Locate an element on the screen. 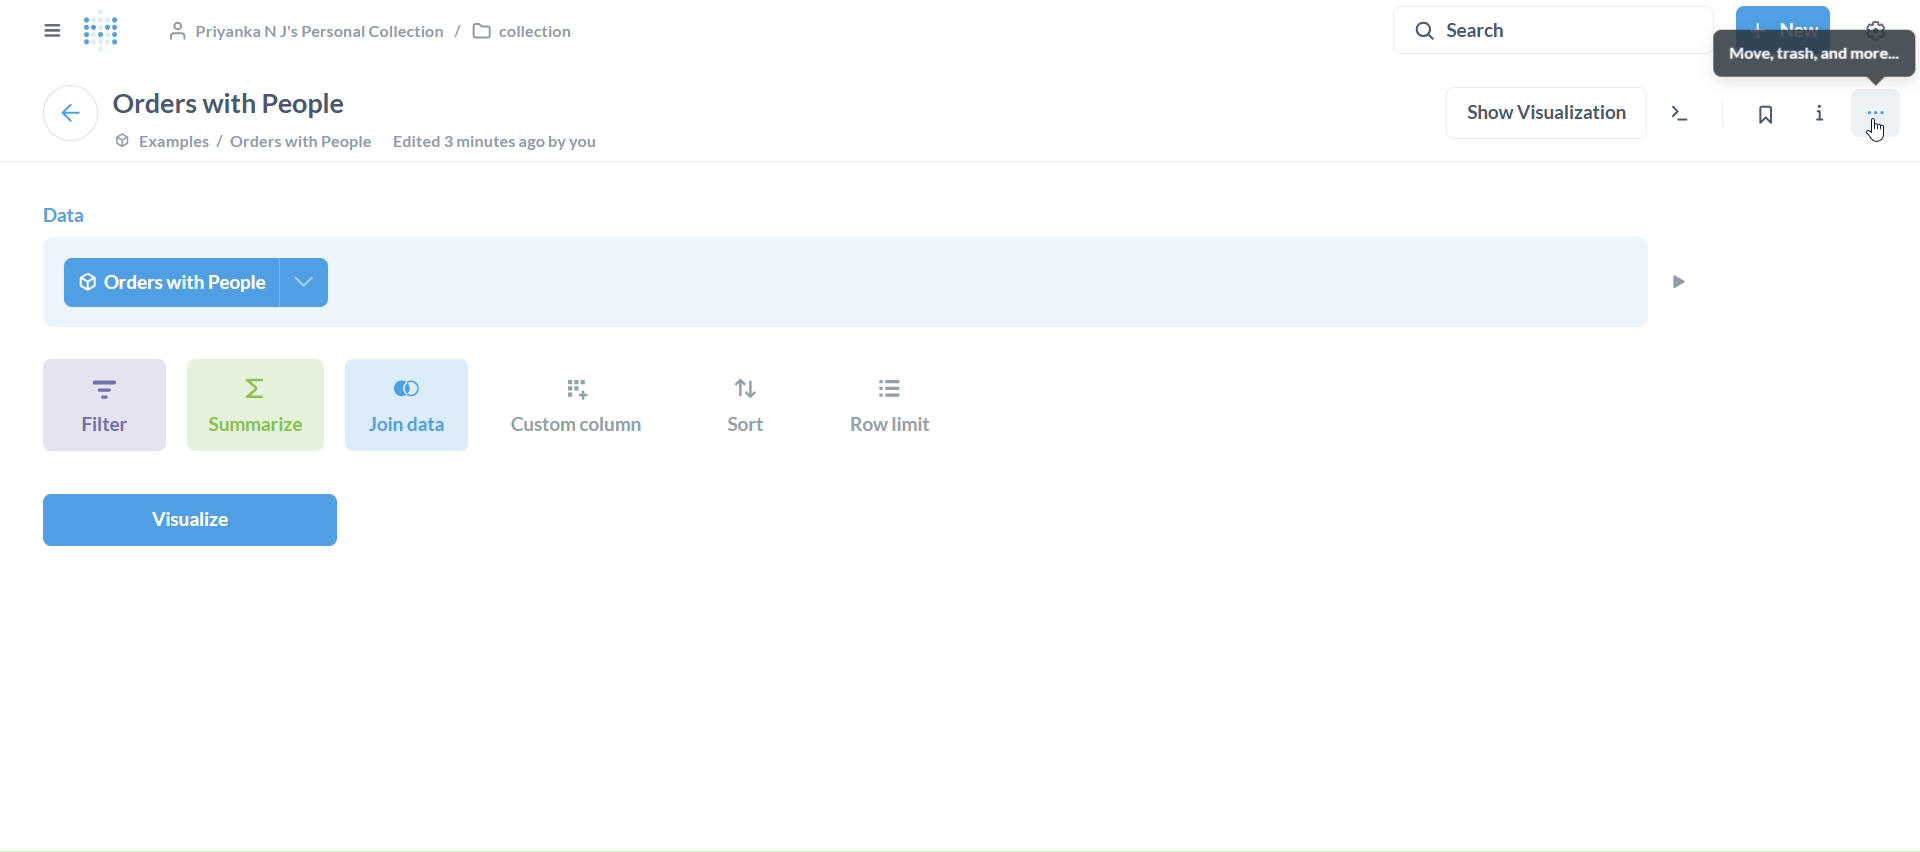 This screenshot has width=1920, height=852. visualize is located at coordinates (189, 521).